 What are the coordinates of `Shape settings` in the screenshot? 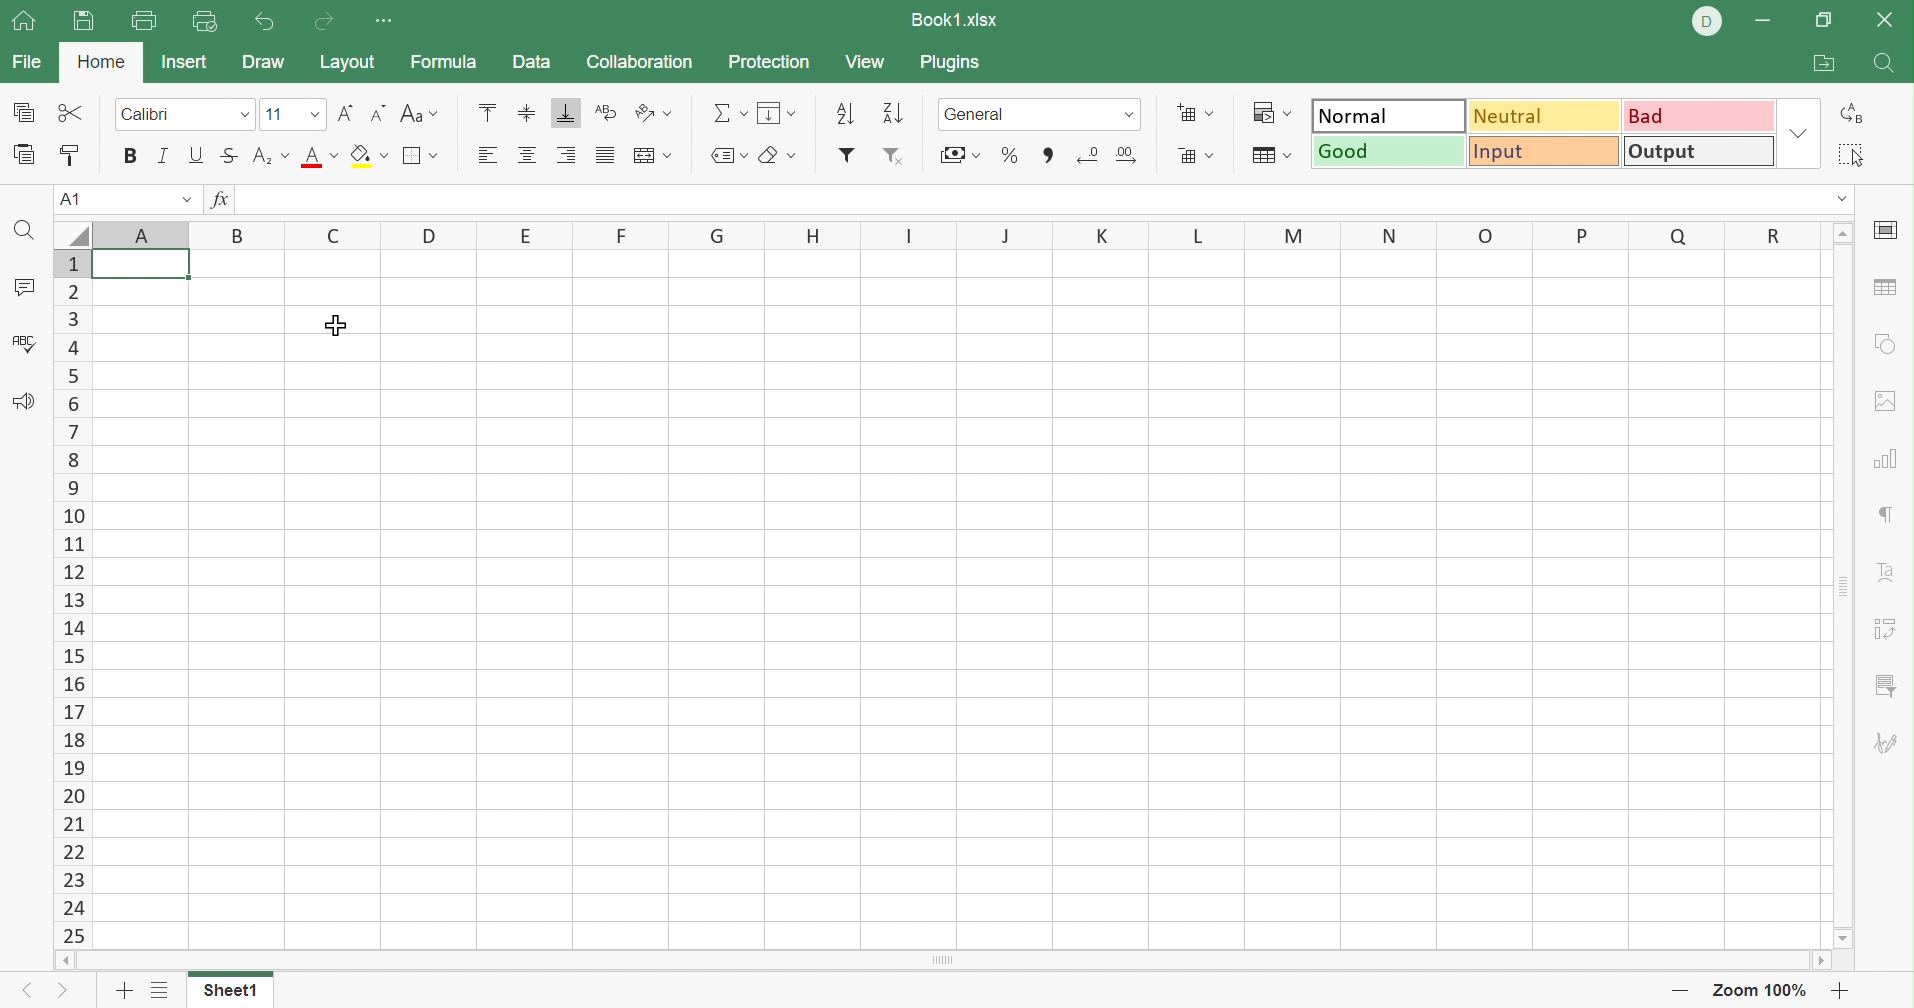 It's located at (1884, 344).